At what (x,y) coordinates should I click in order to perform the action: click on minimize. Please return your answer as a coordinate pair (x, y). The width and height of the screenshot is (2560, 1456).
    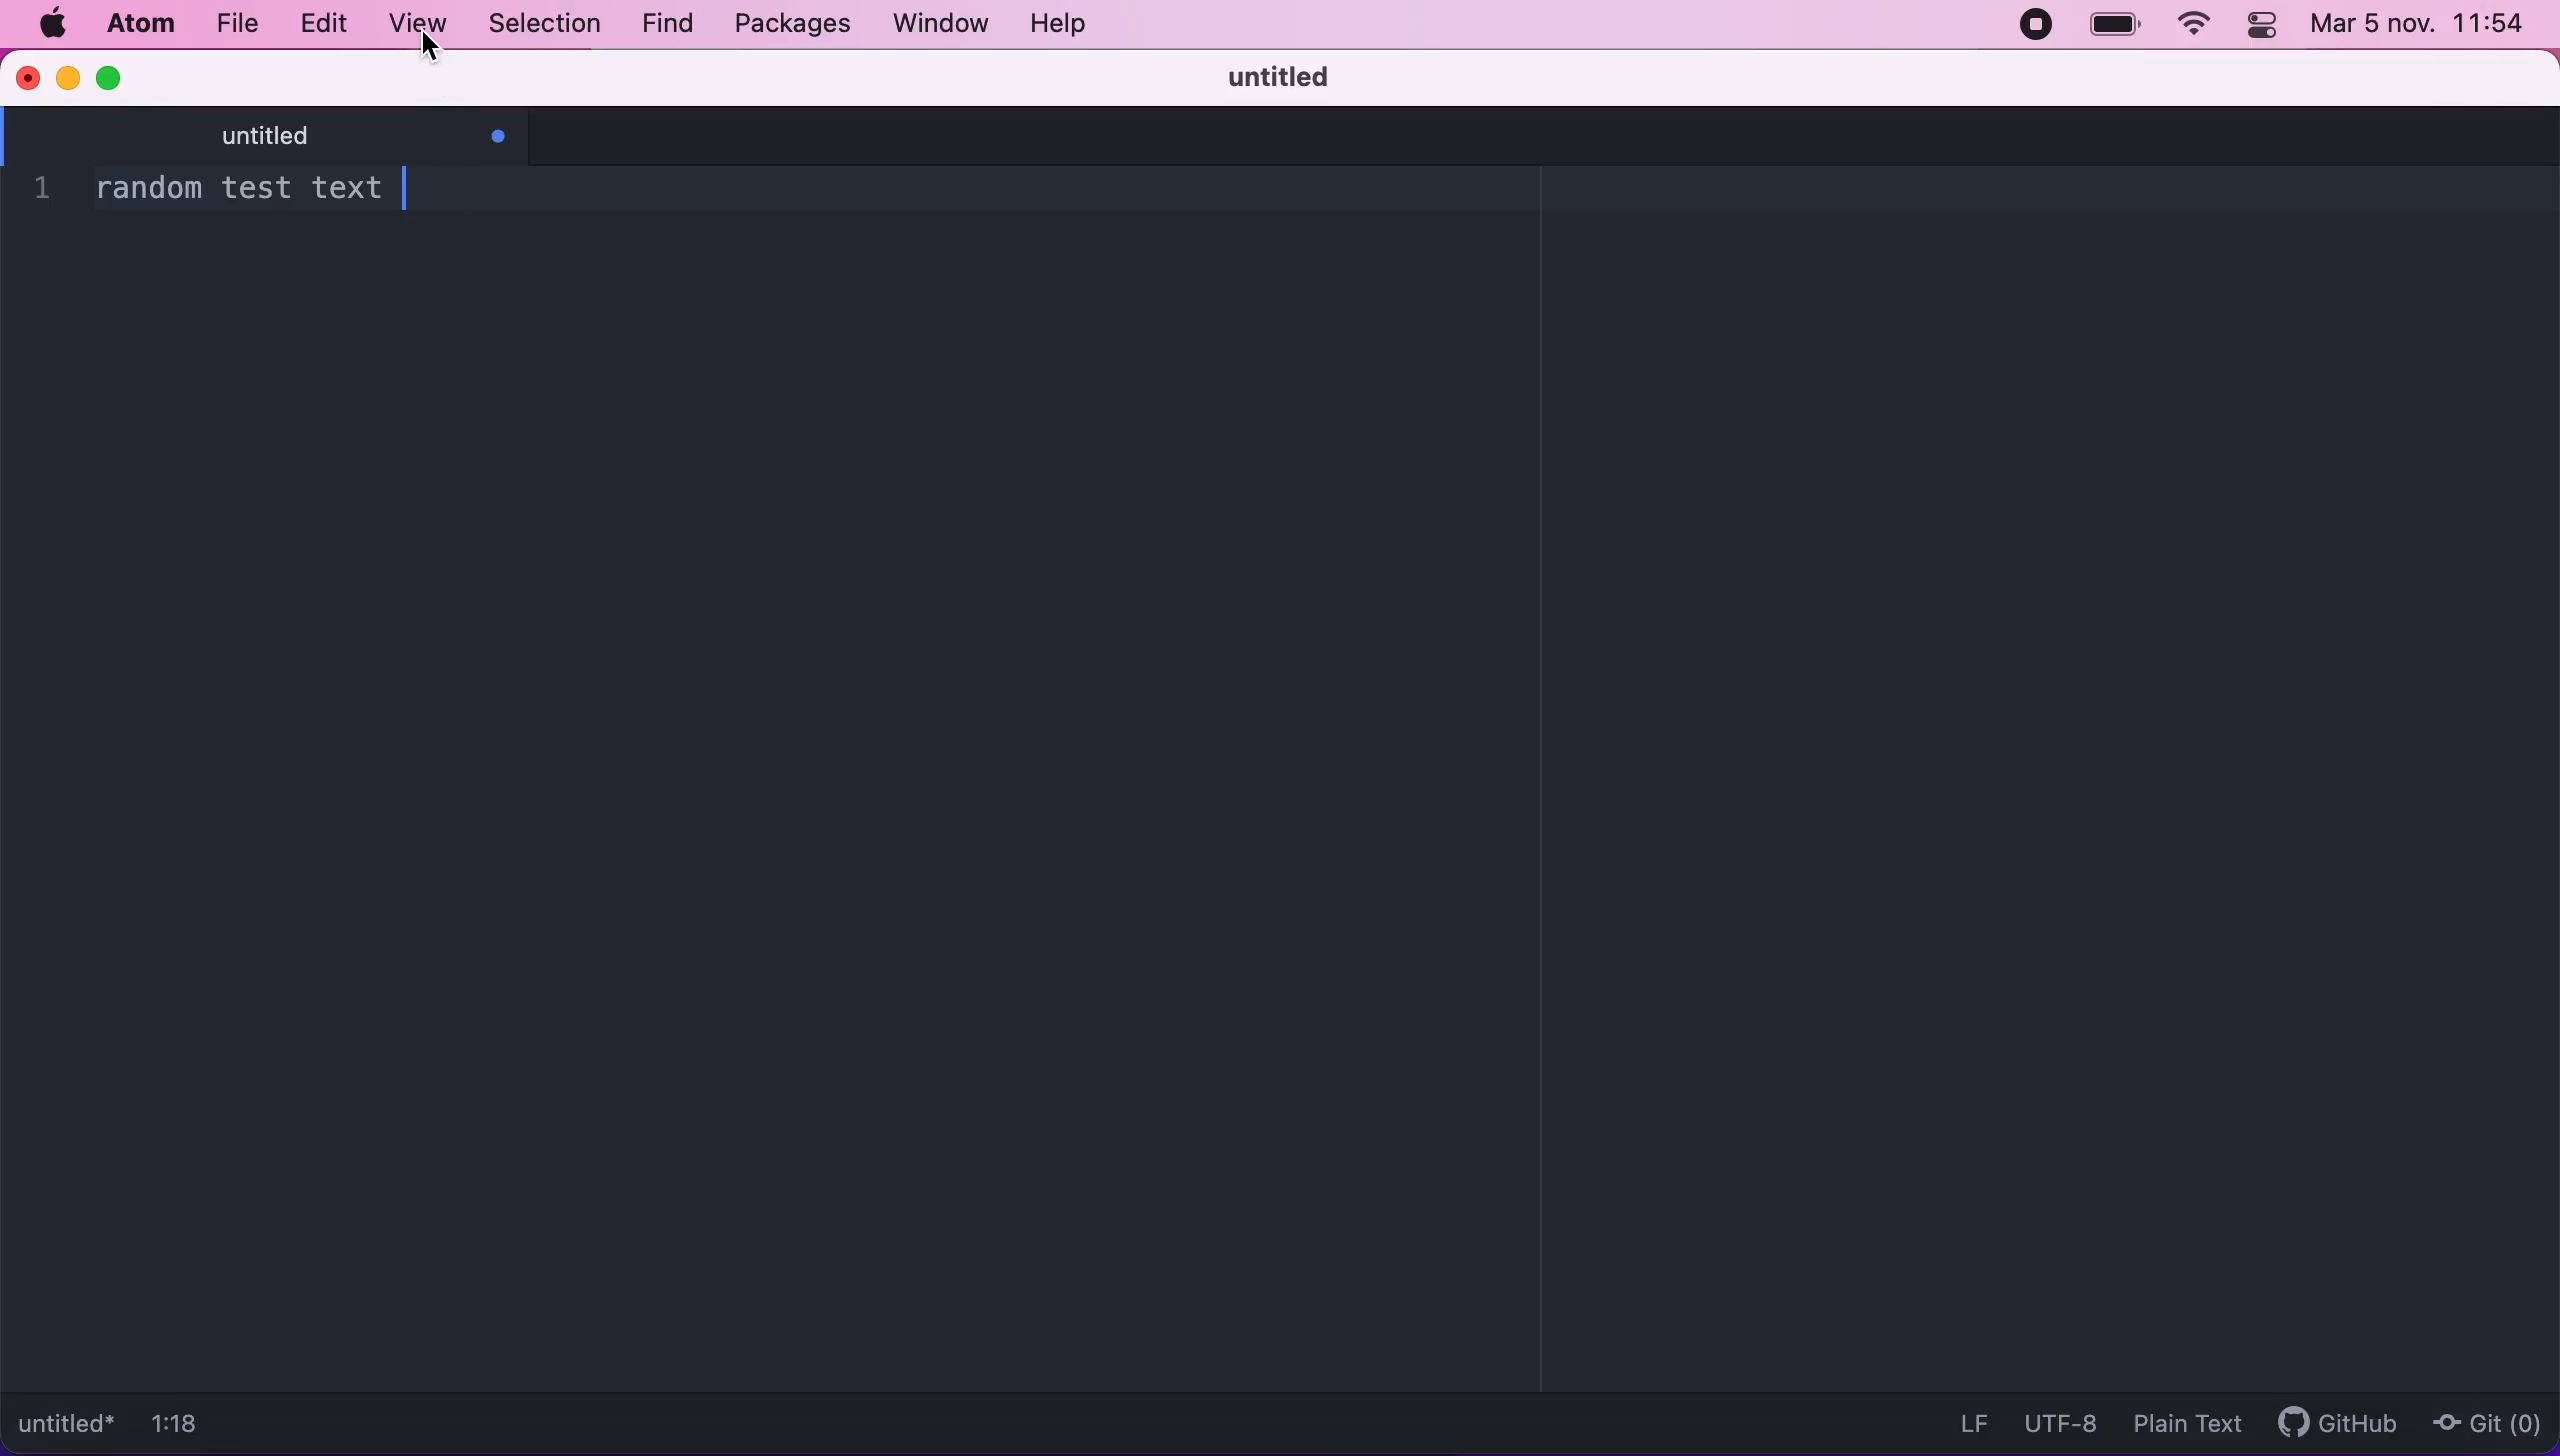
    Looking at the image, I should click on (66, 76).